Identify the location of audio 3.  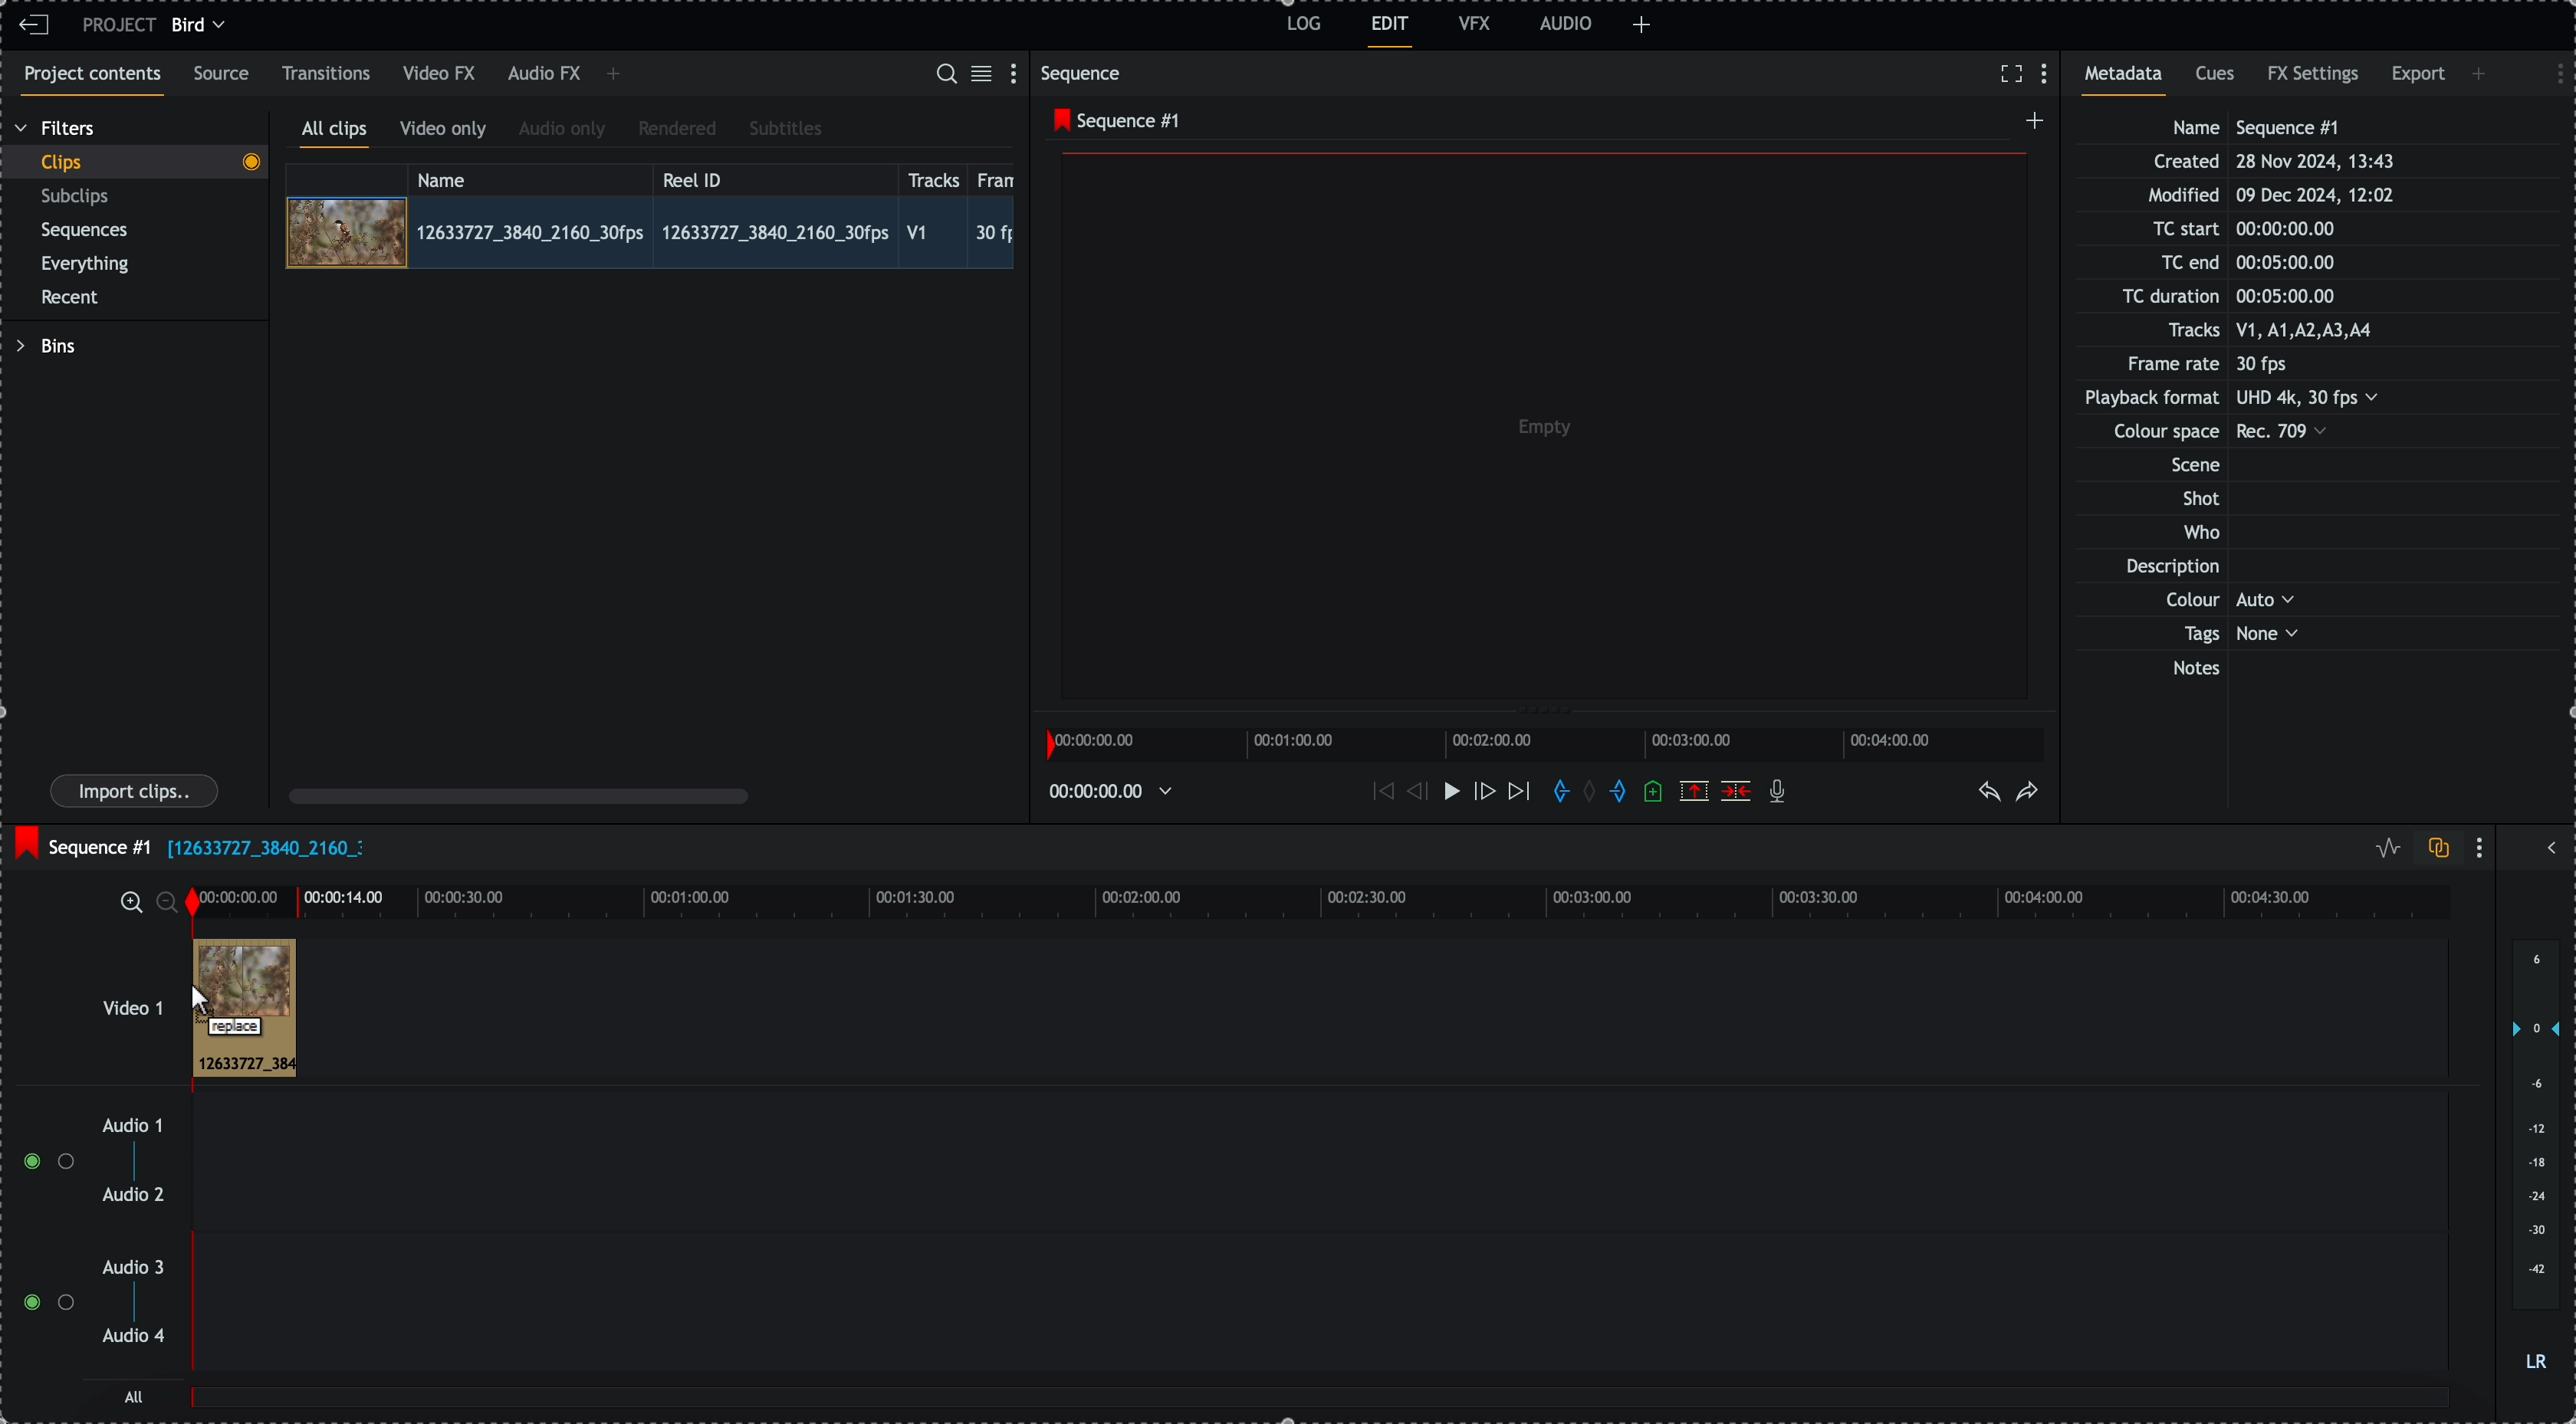
(138, 1268).